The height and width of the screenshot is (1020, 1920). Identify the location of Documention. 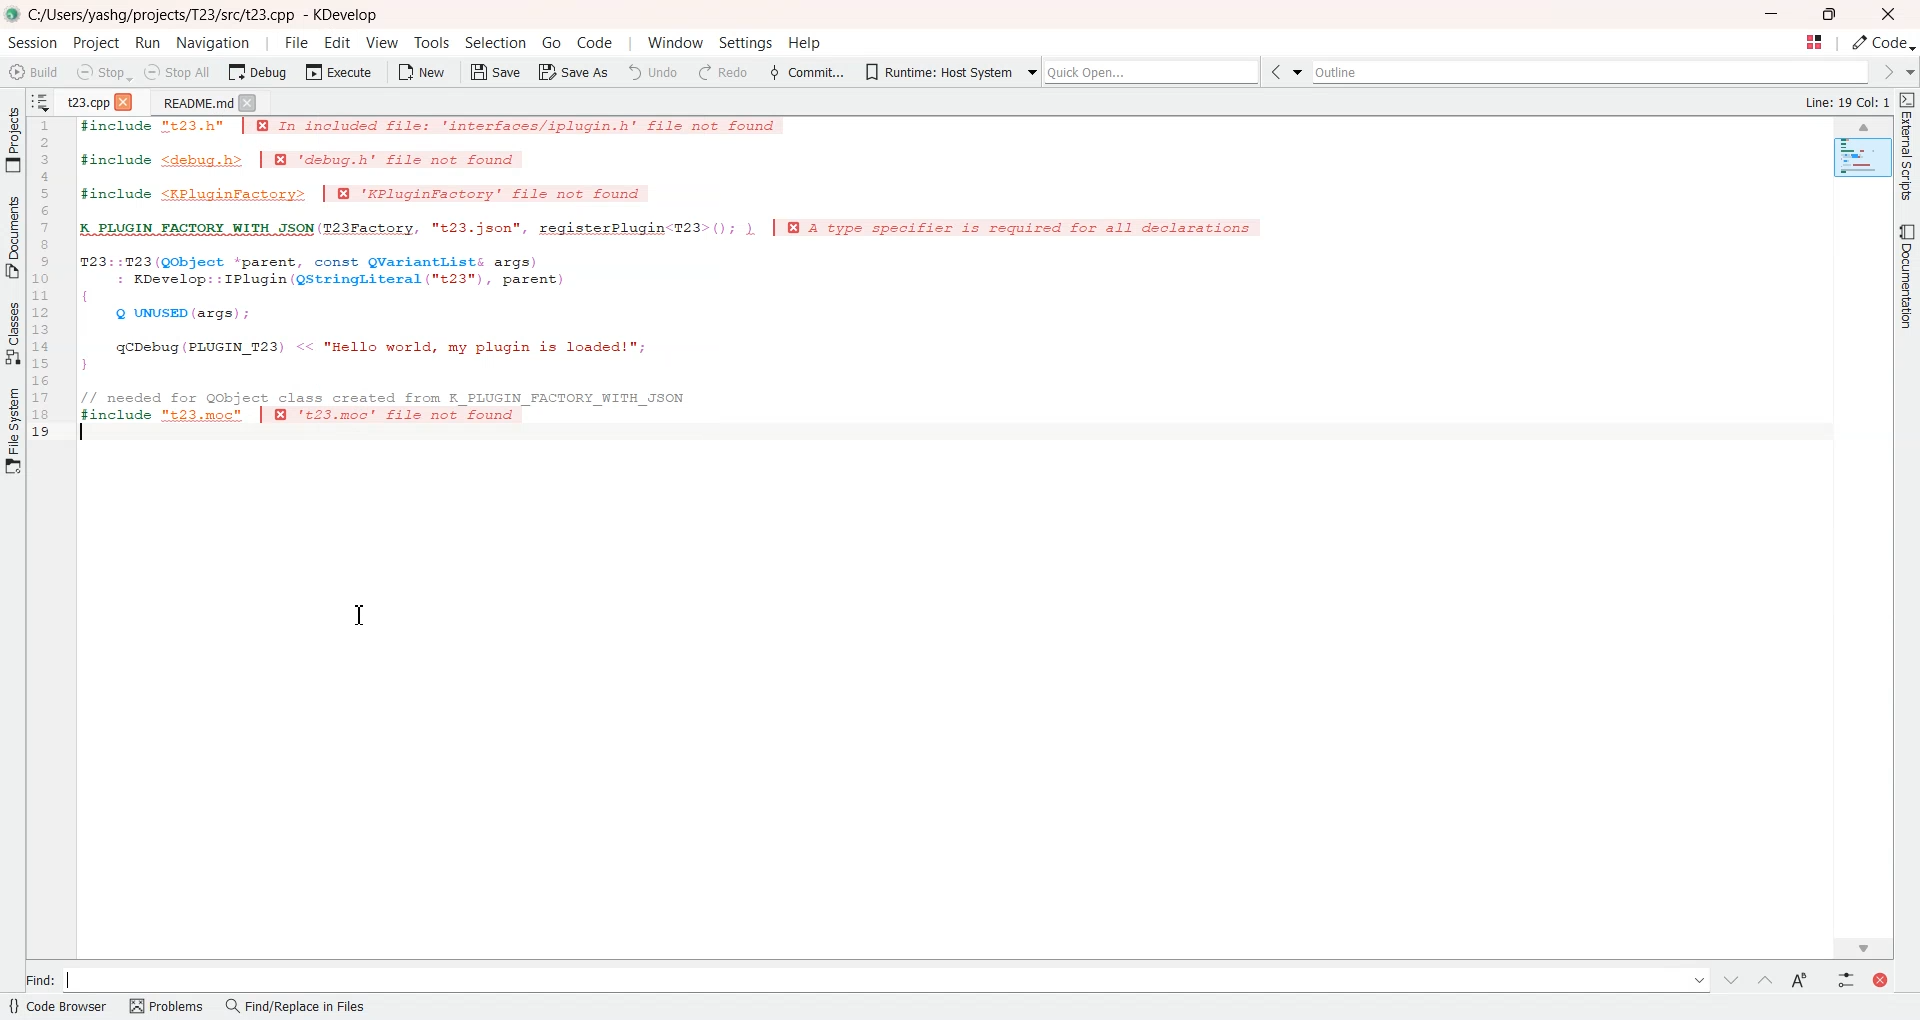
(1904, 275).